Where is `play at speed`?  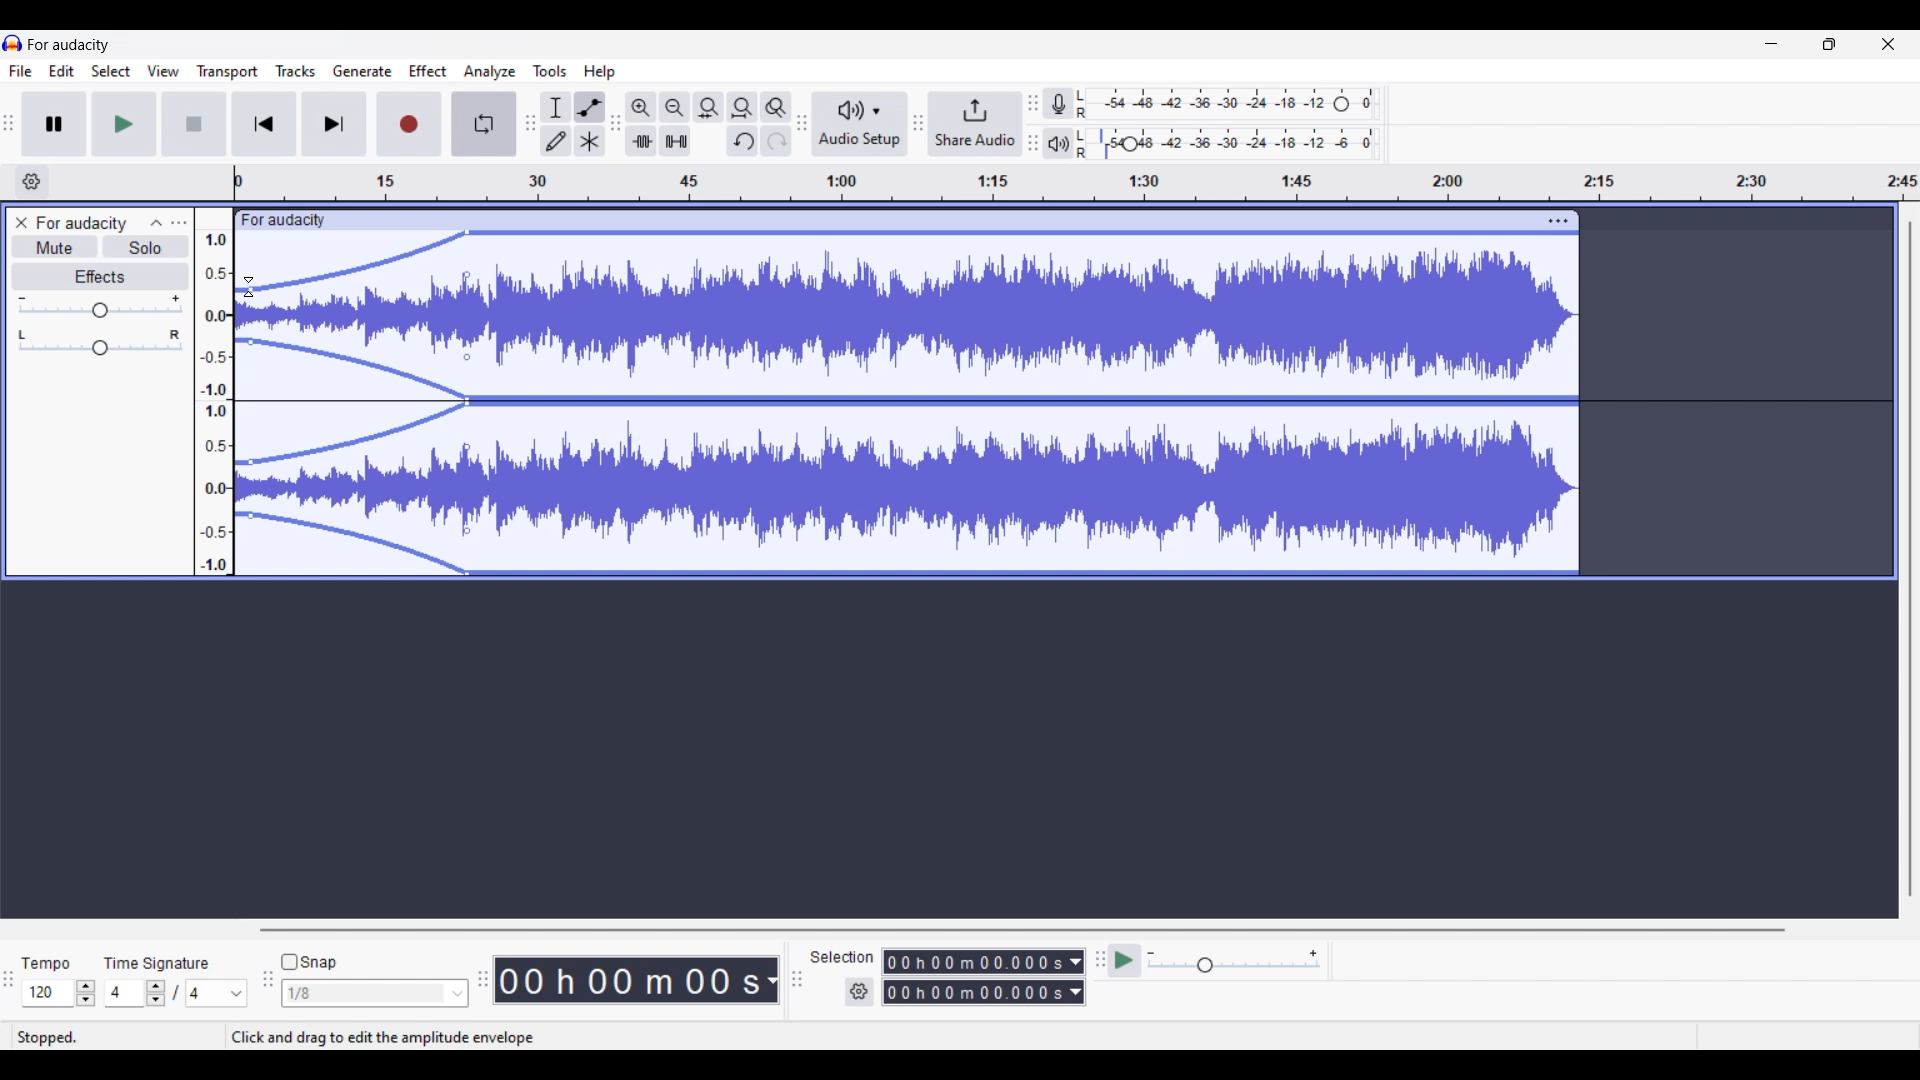 play at speed is located at coordinates (1125, 960).